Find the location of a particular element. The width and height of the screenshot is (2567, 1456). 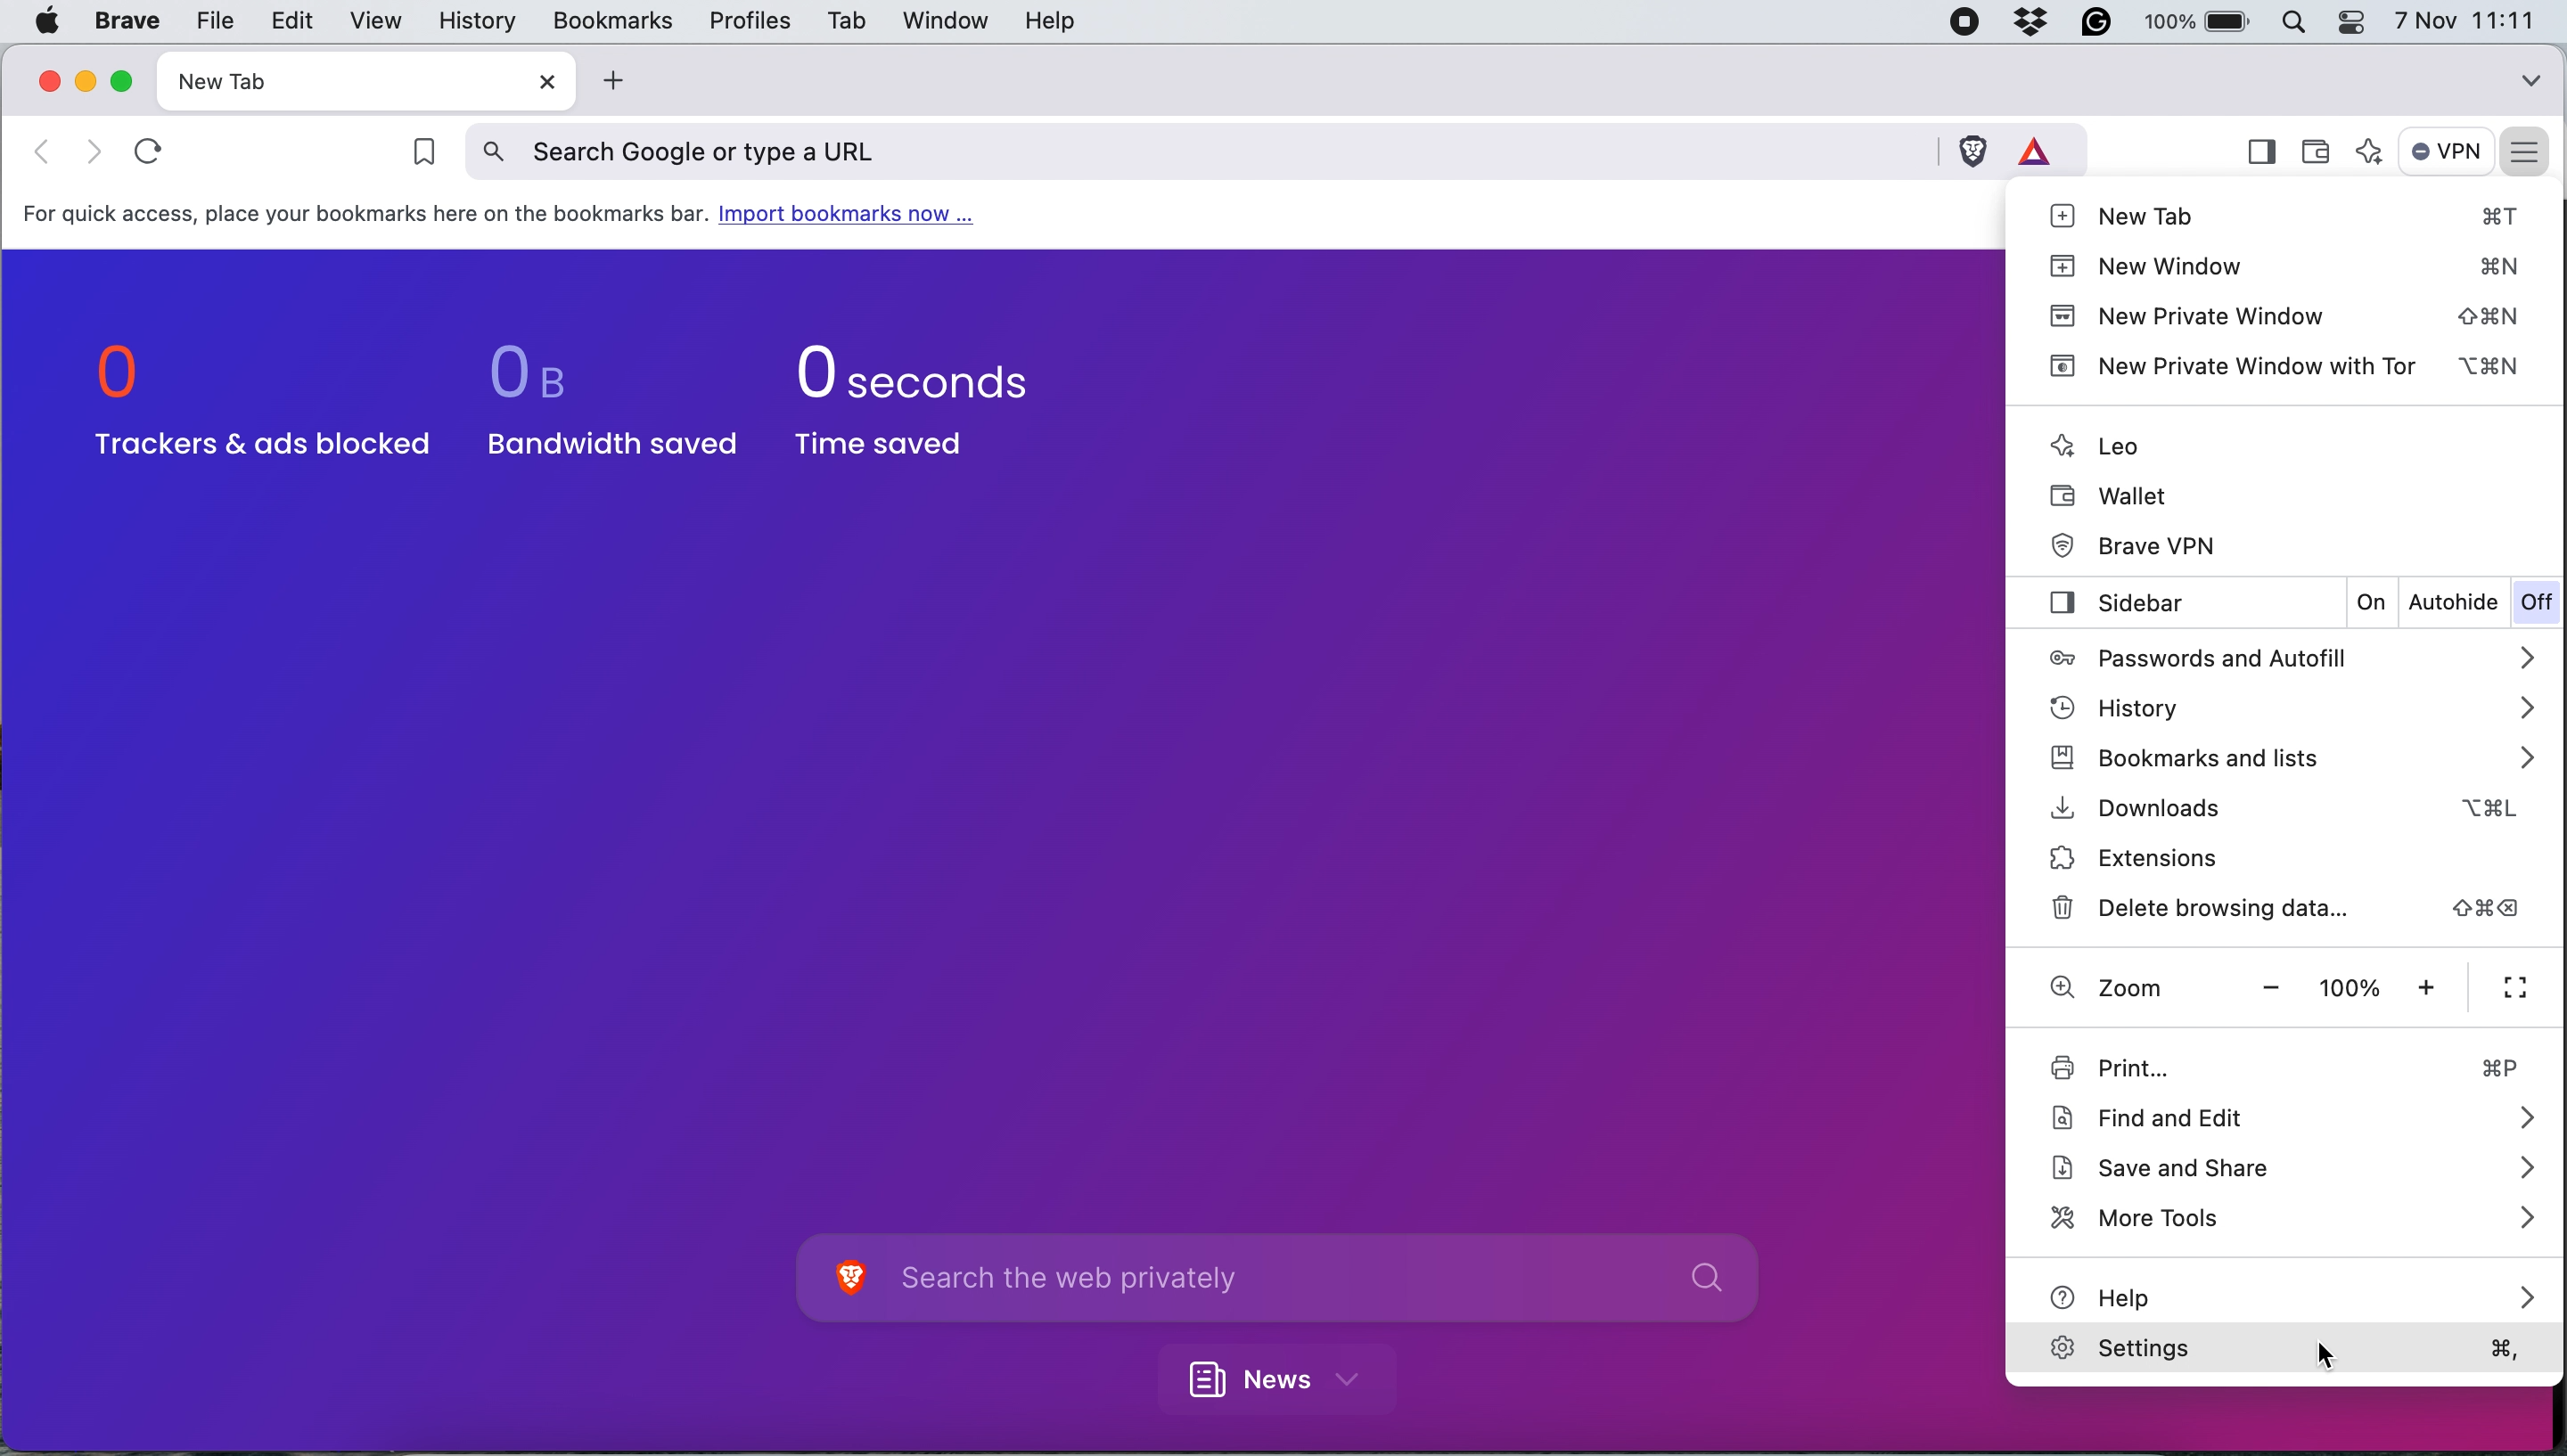

grammarly is located at coordinates (2103, 23).